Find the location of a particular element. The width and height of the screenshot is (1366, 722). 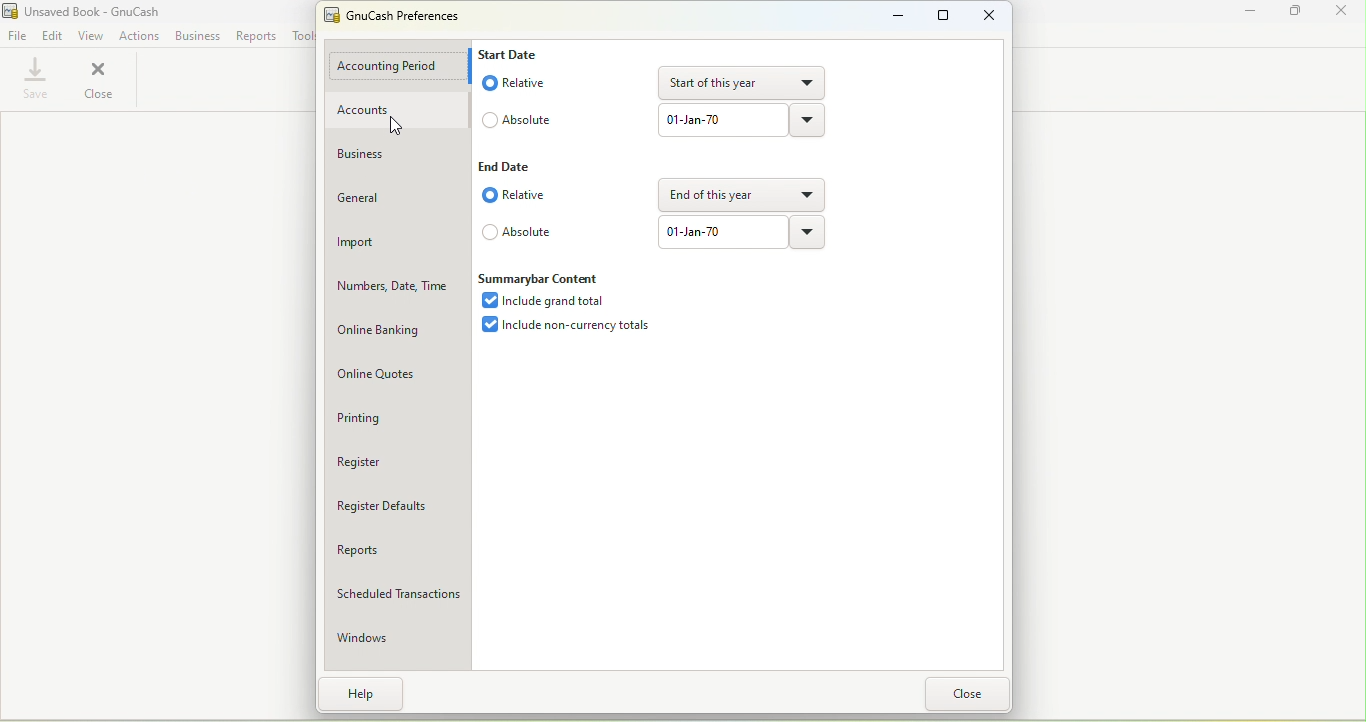

Business is located at coordinates (197, 34).